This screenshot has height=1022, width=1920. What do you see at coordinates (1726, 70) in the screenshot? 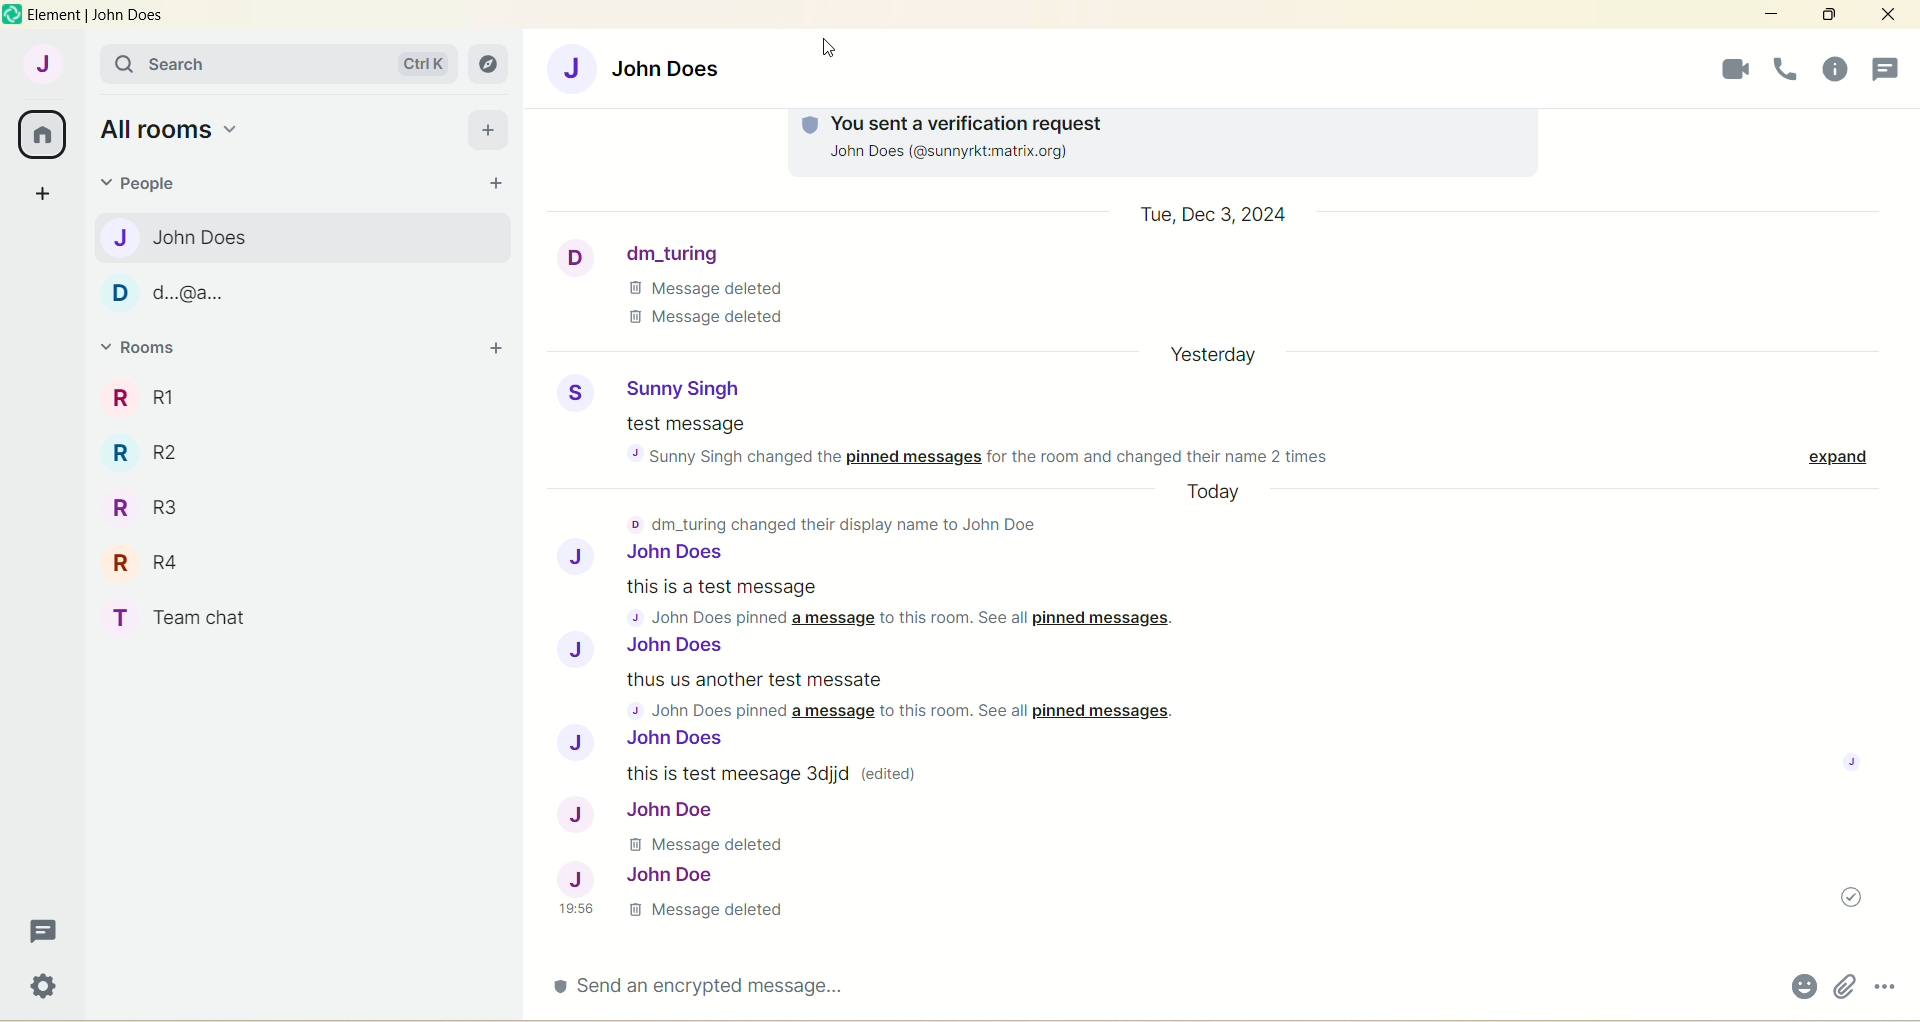
I see `voice call` at bounding box center [1726, 70].